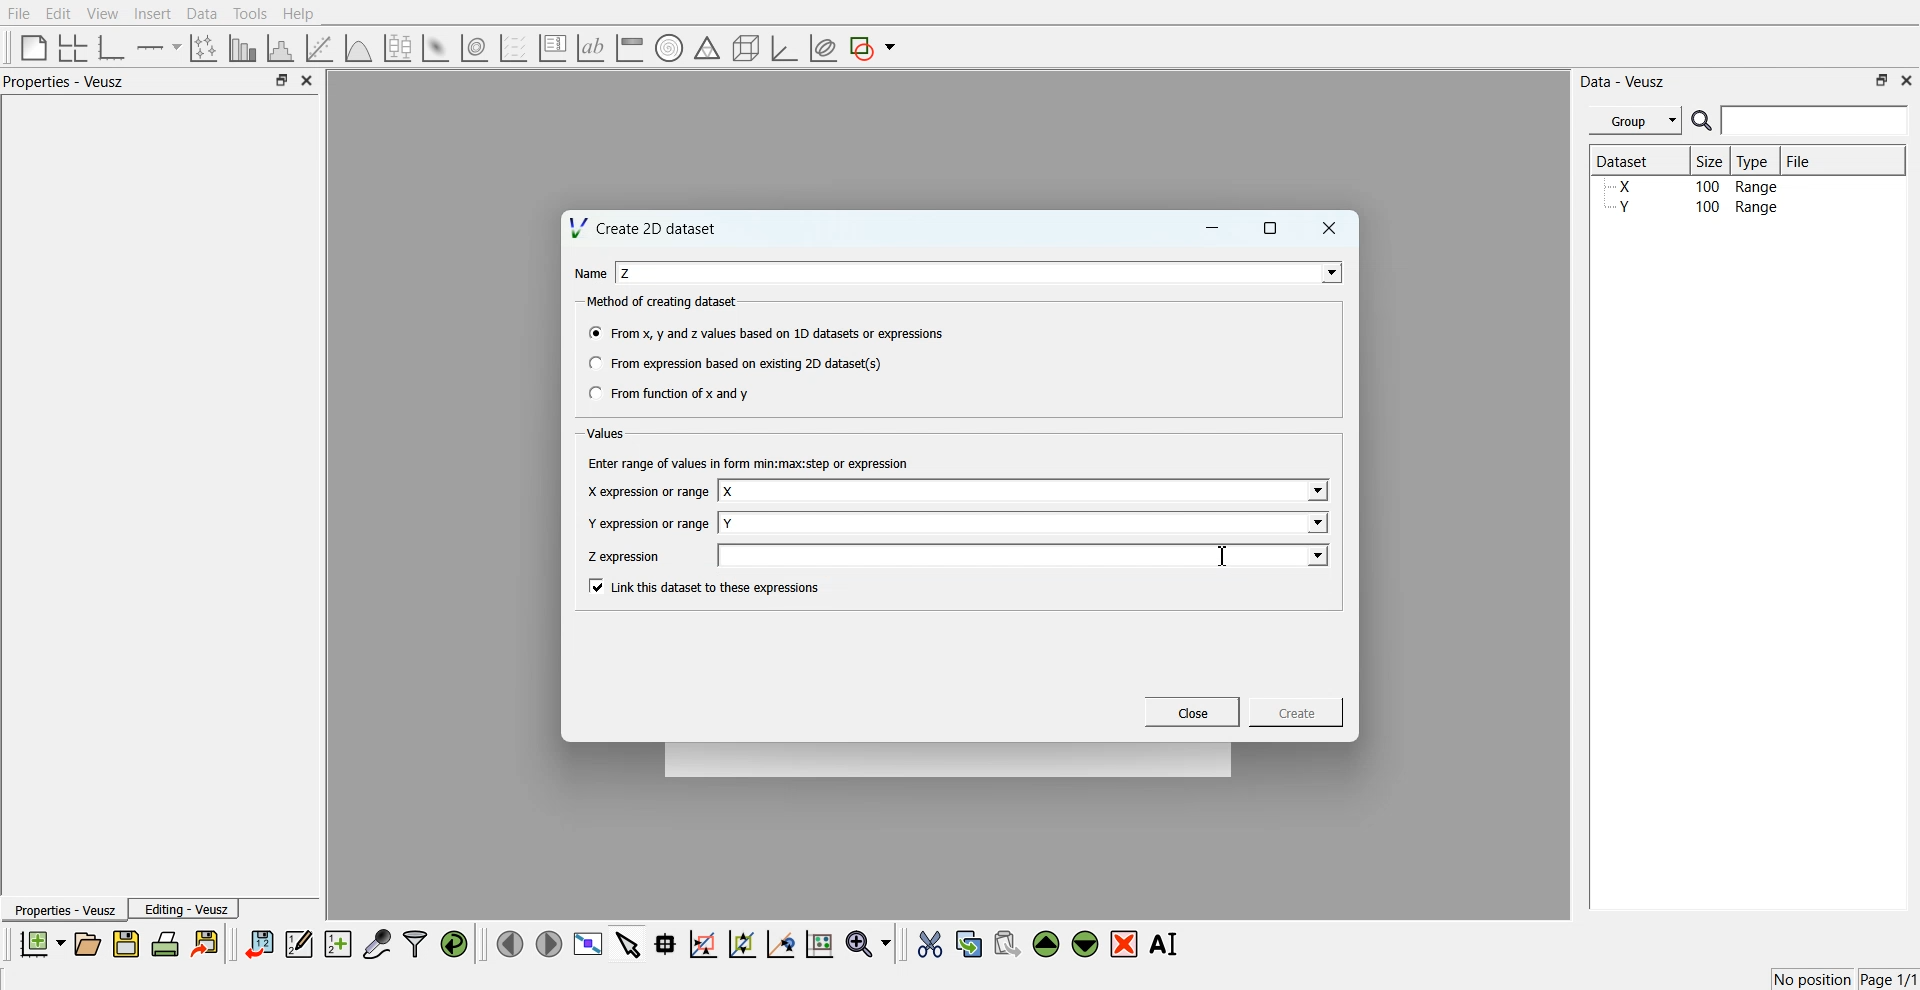 This screenshot has height=990, width=1920. I want to click on Print the document, so click(164, 943).